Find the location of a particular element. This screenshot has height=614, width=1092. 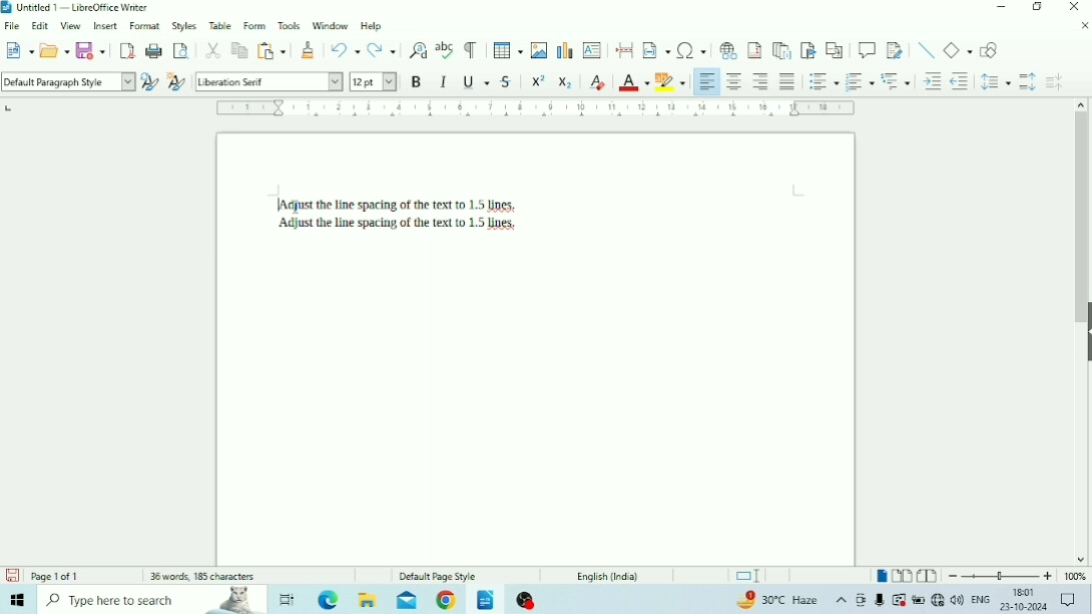

Show is located at coordinates (1085, 328).